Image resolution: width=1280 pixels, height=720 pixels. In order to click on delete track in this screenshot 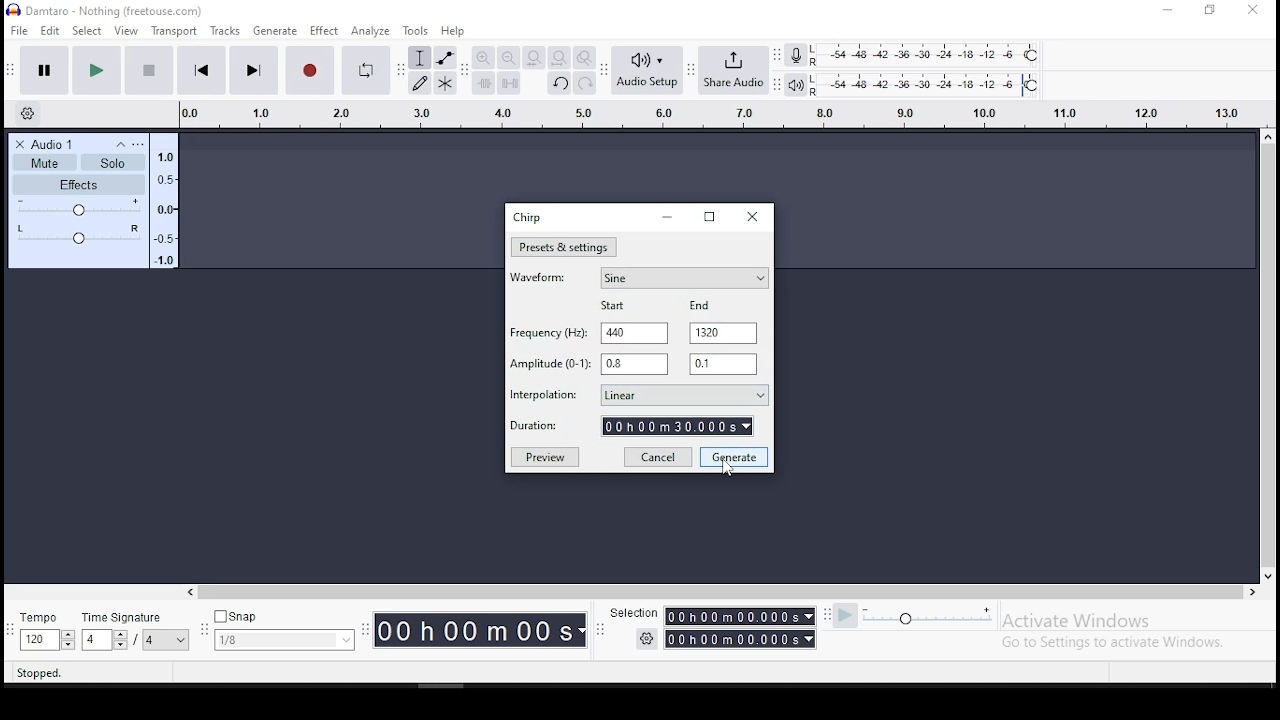, I will do `click(20, 145)`.